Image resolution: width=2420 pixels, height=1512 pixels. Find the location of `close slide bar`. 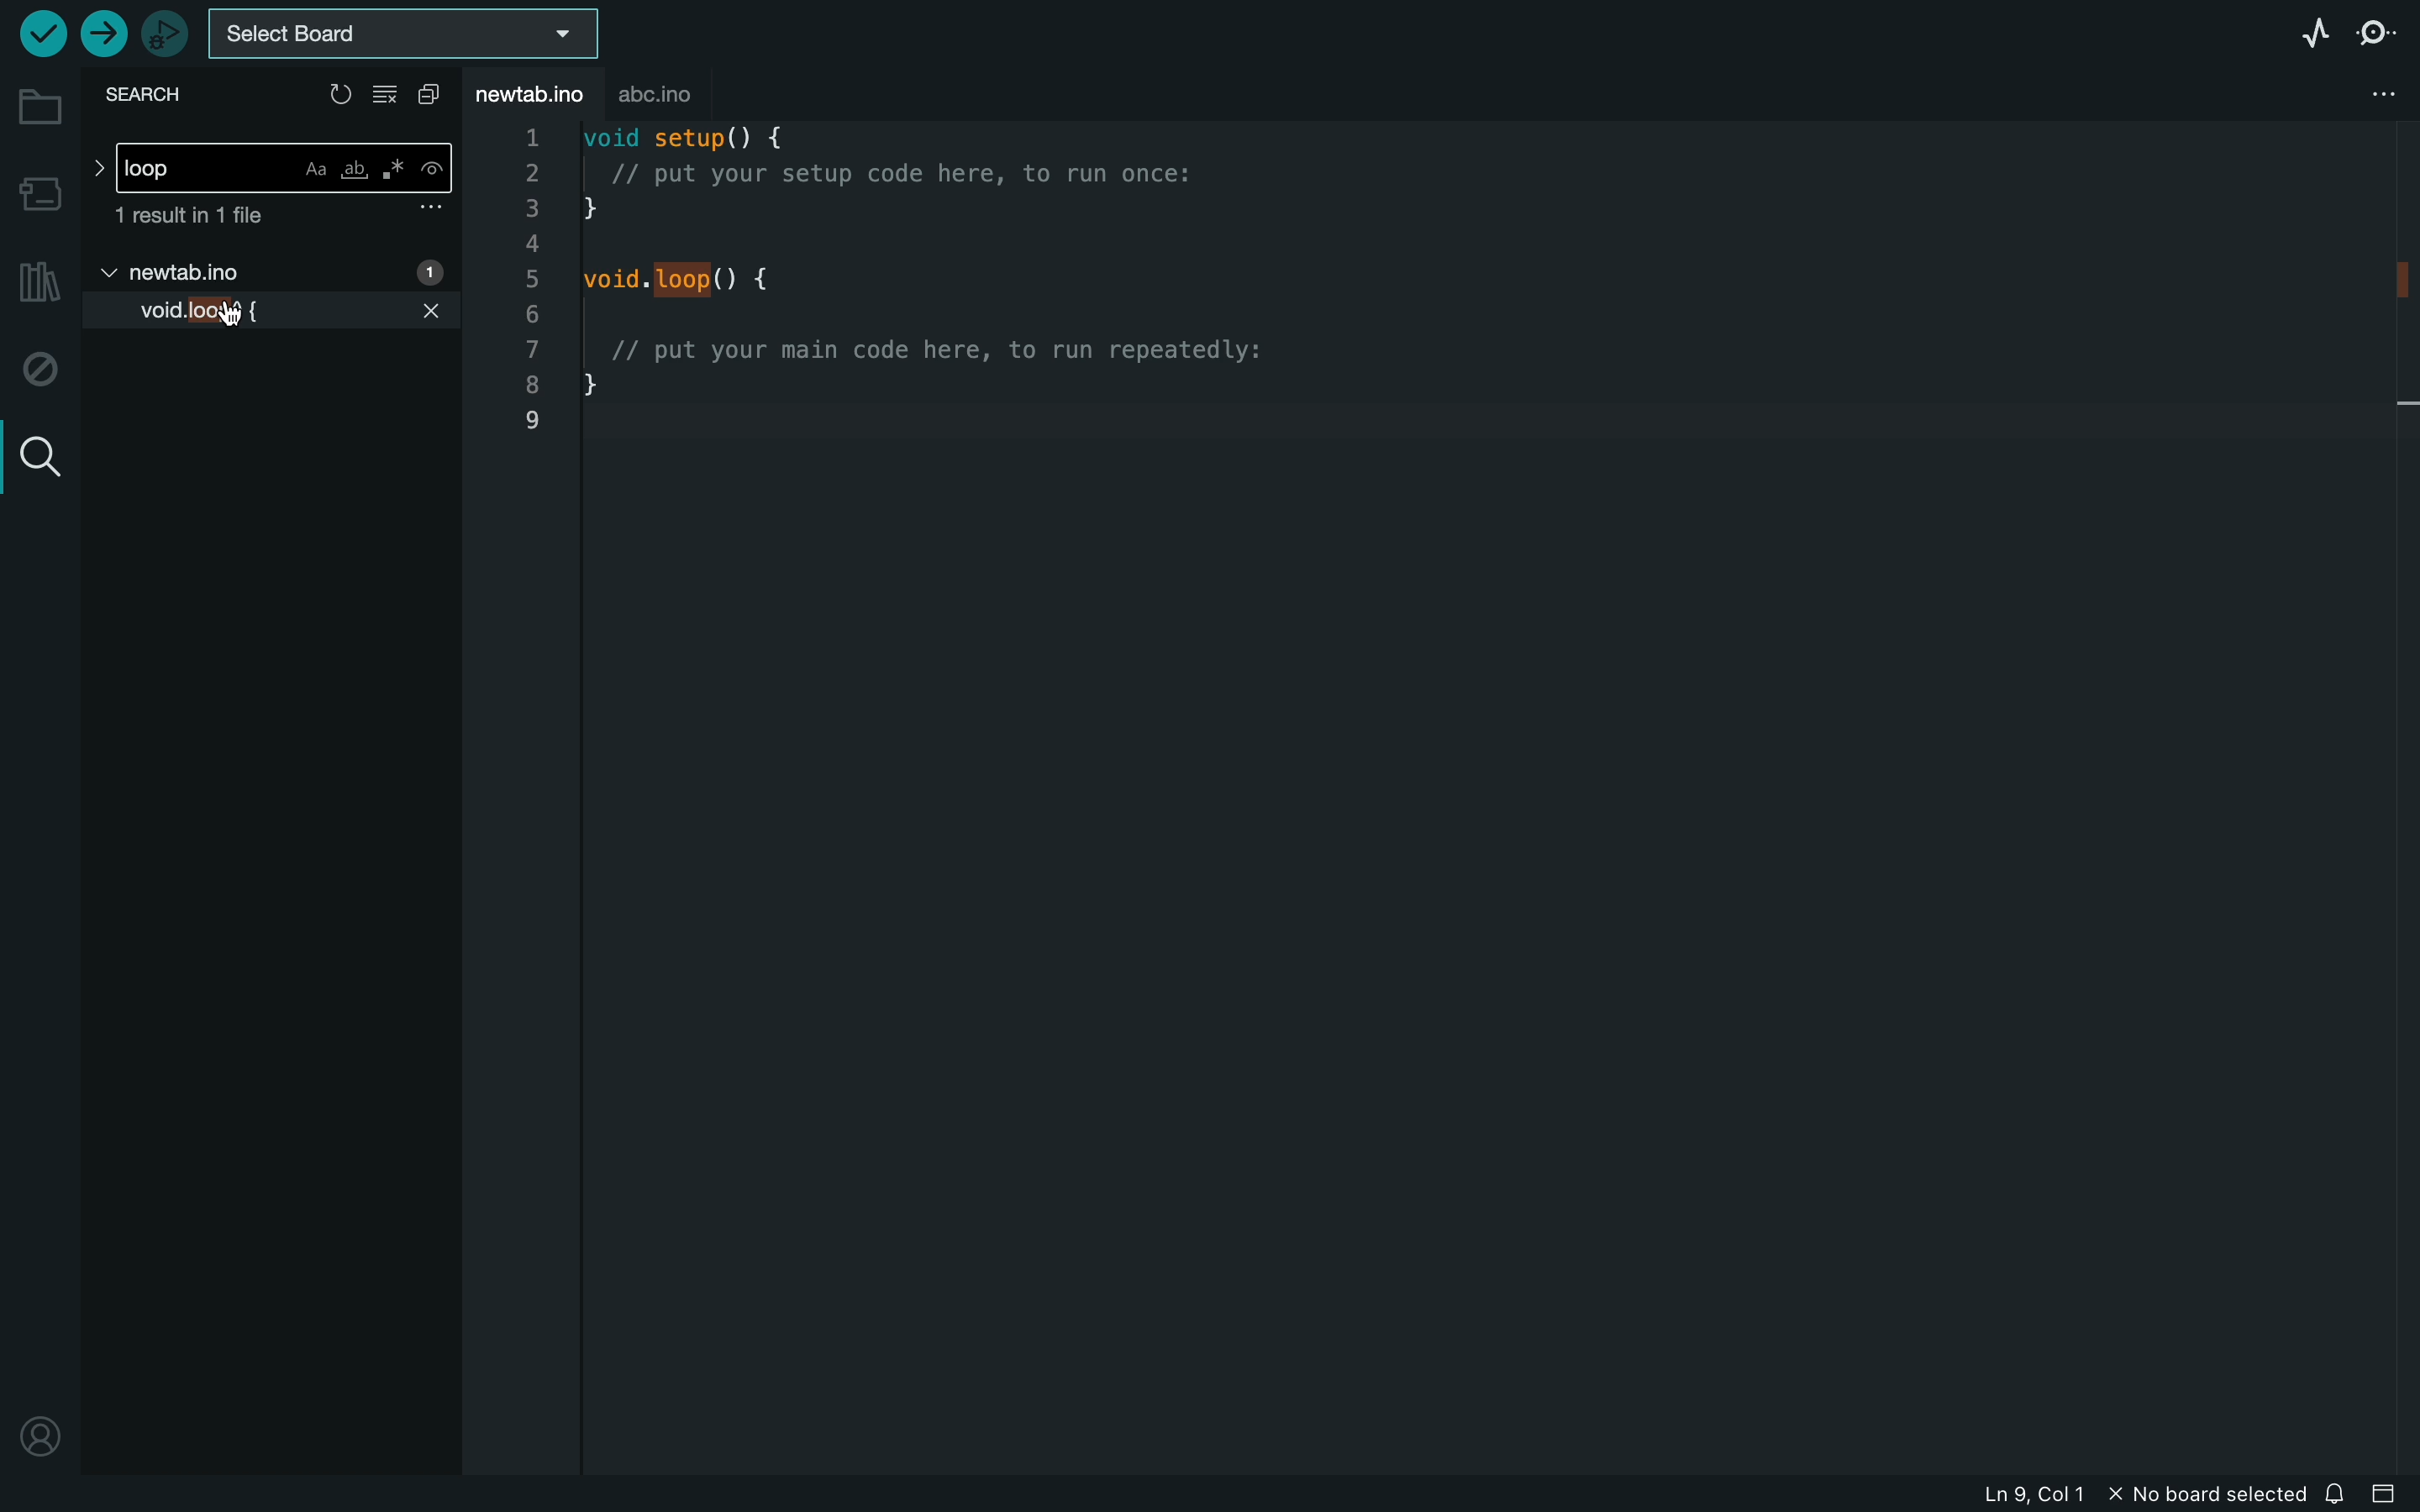

close slide bar is located at coordinates (2391, 1495).